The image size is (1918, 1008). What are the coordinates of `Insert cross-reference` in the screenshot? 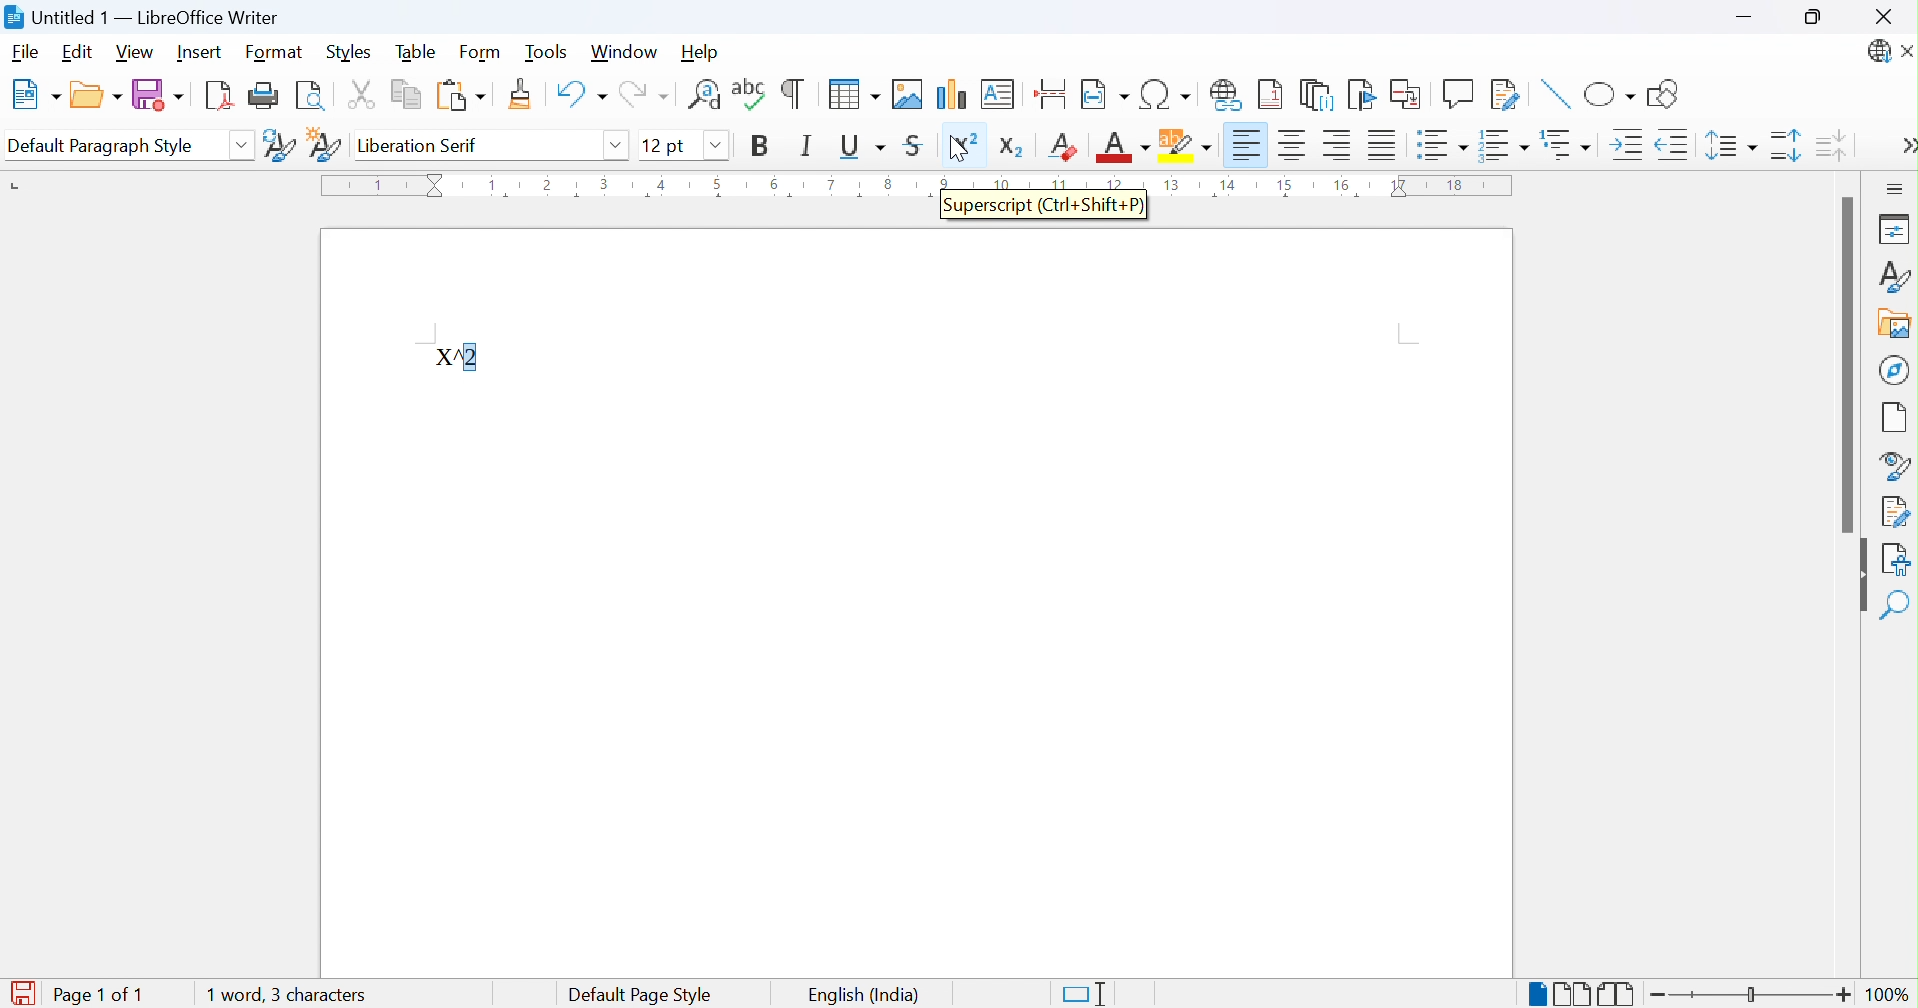 It's located at (1406, 96).